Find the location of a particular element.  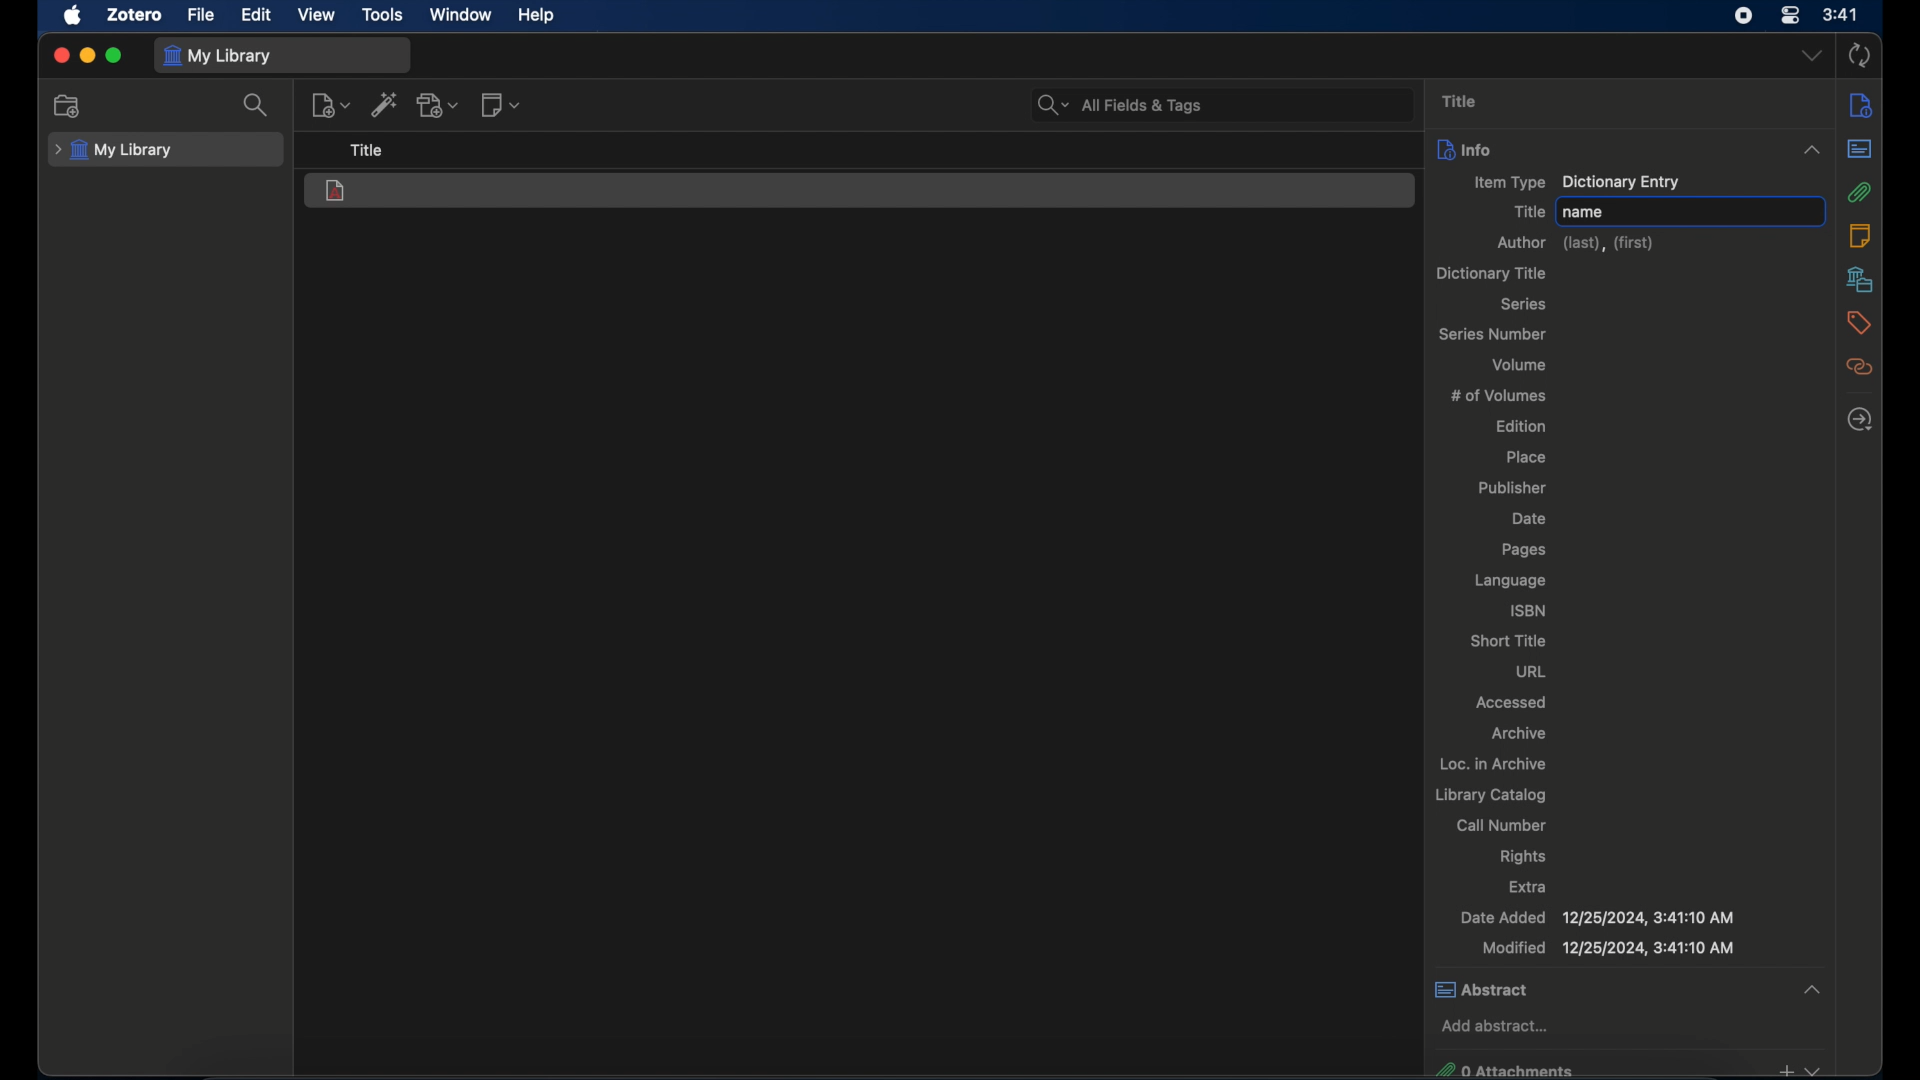

new notes is located at coordinates (502, 104).